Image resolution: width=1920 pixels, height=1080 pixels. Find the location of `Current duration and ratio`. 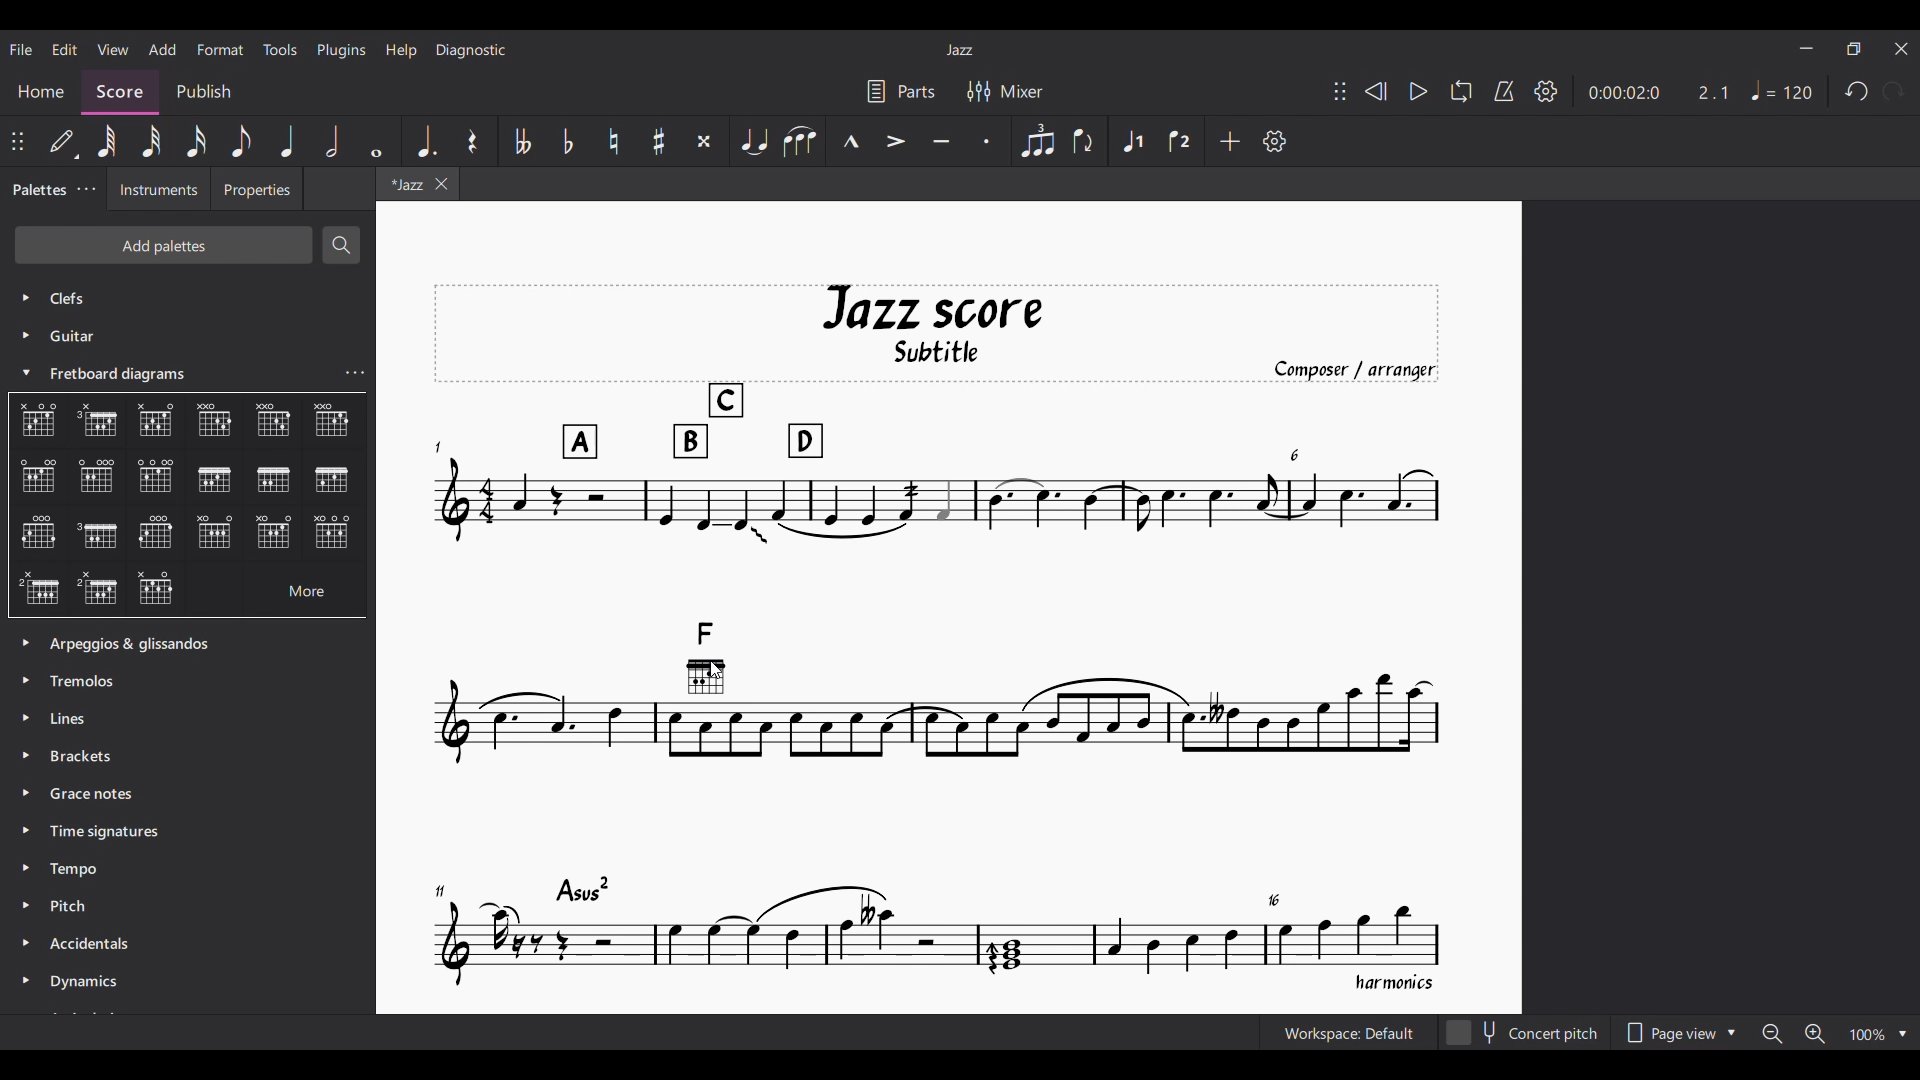

Current duration and ratio is located at coordinates (1659, 93).